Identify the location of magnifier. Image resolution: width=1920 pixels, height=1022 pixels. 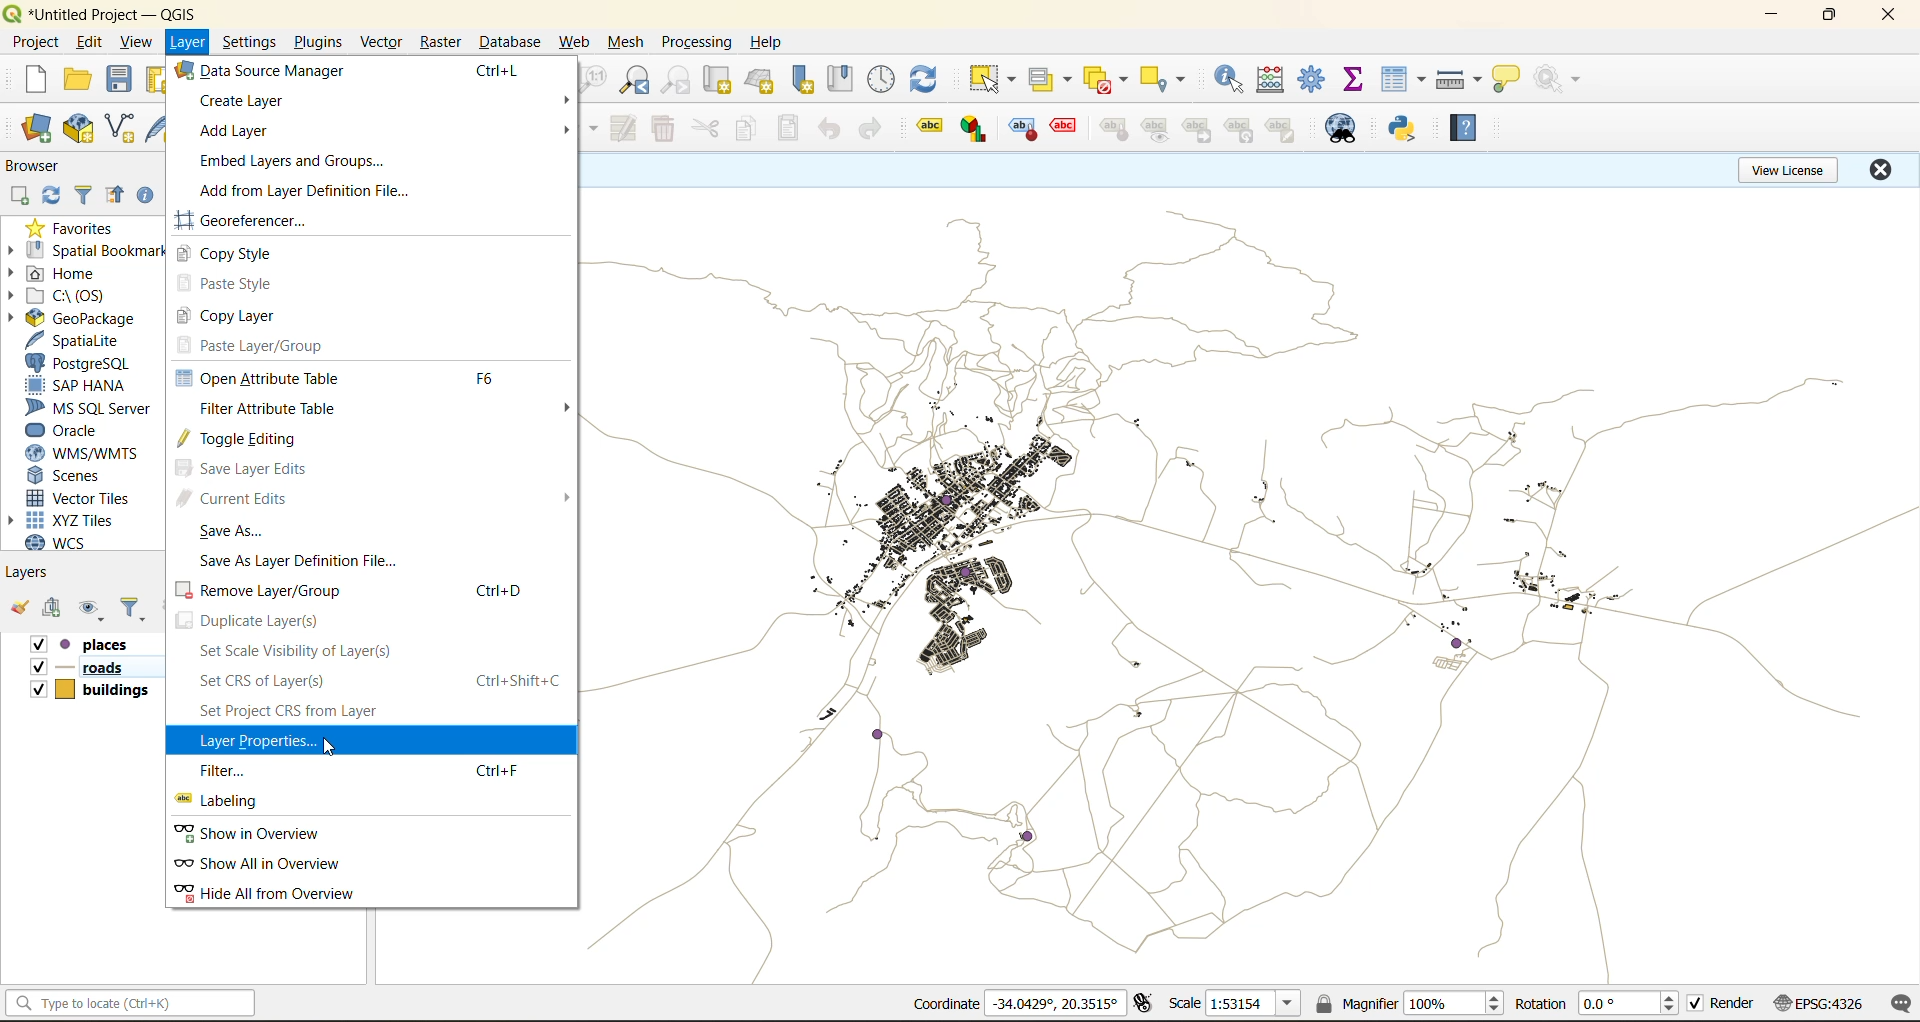
(1409, 1007).